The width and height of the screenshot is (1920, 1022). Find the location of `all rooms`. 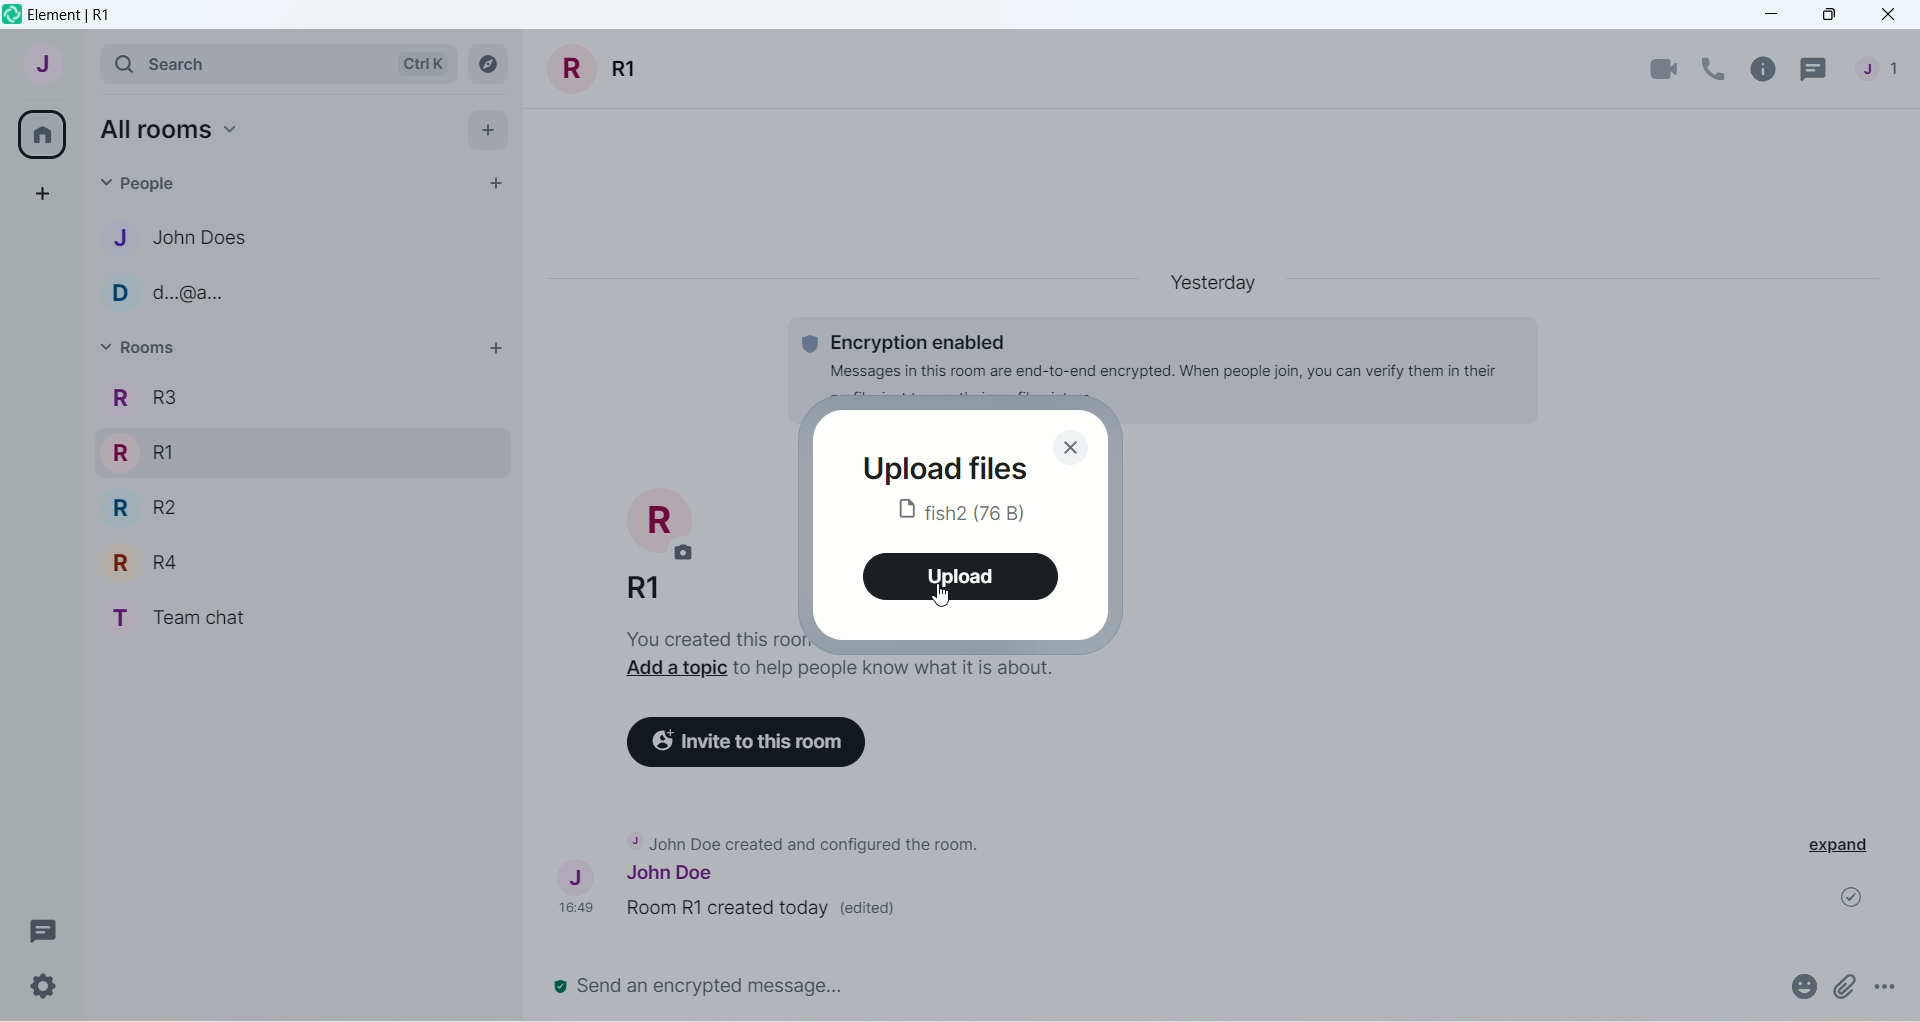

all rooms is located at coordinates (175, 129).